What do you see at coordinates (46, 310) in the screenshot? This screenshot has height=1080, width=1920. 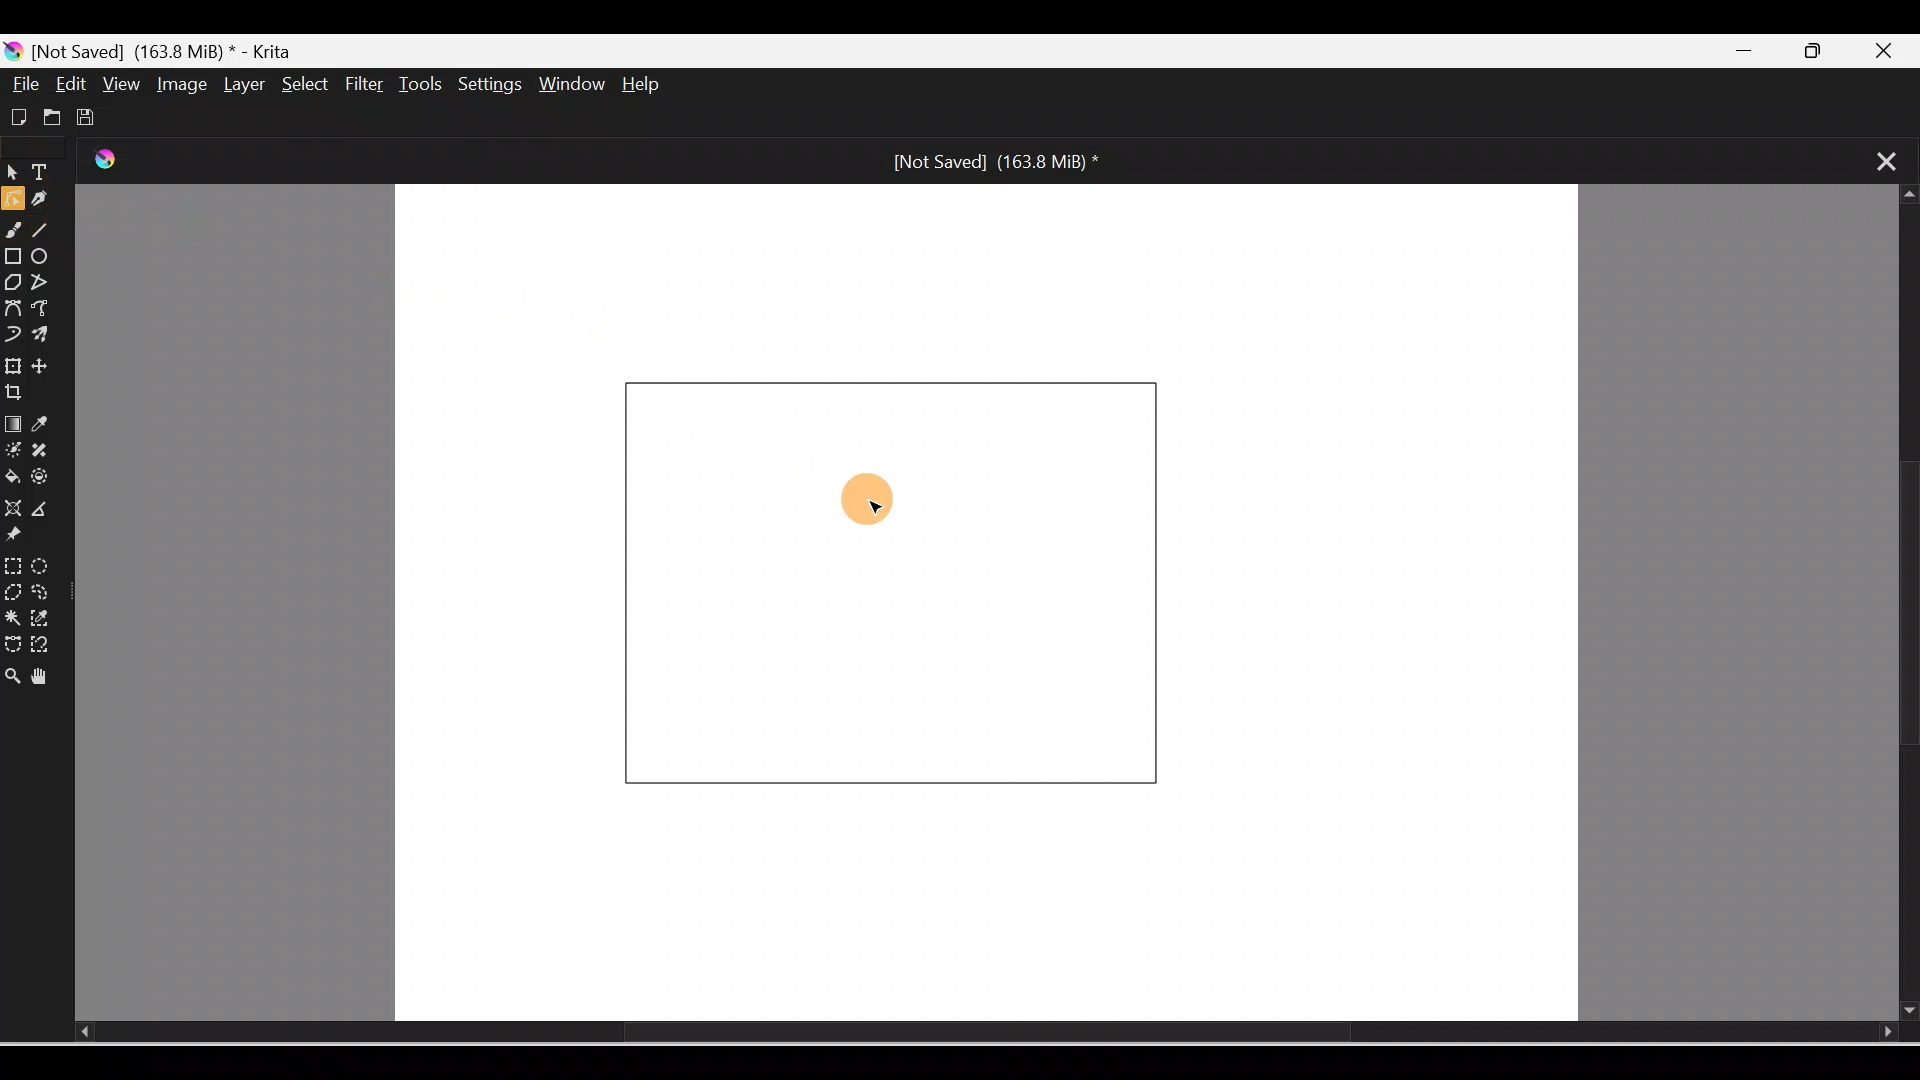 I see `Freehand path tool` at bounding box center [46, 310].